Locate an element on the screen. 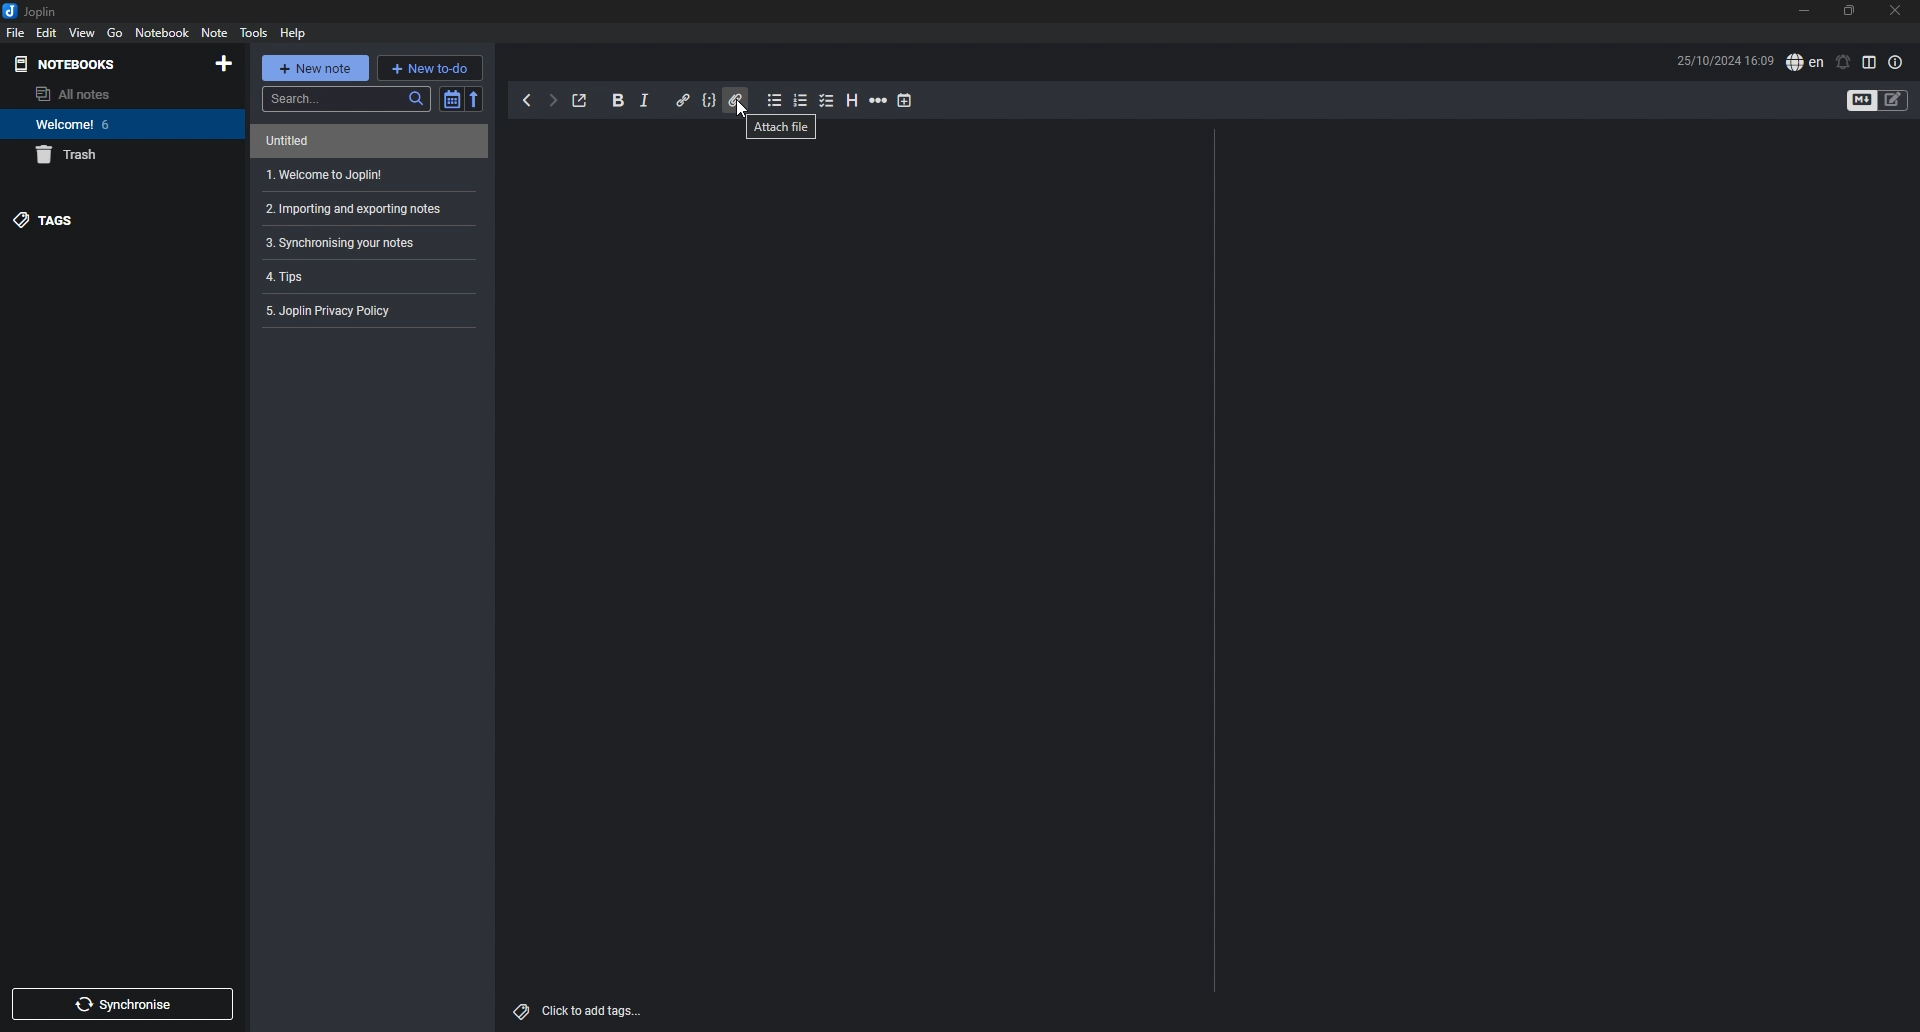 The image size is (1920, 1032). new note is located at coordinates (315, 67).